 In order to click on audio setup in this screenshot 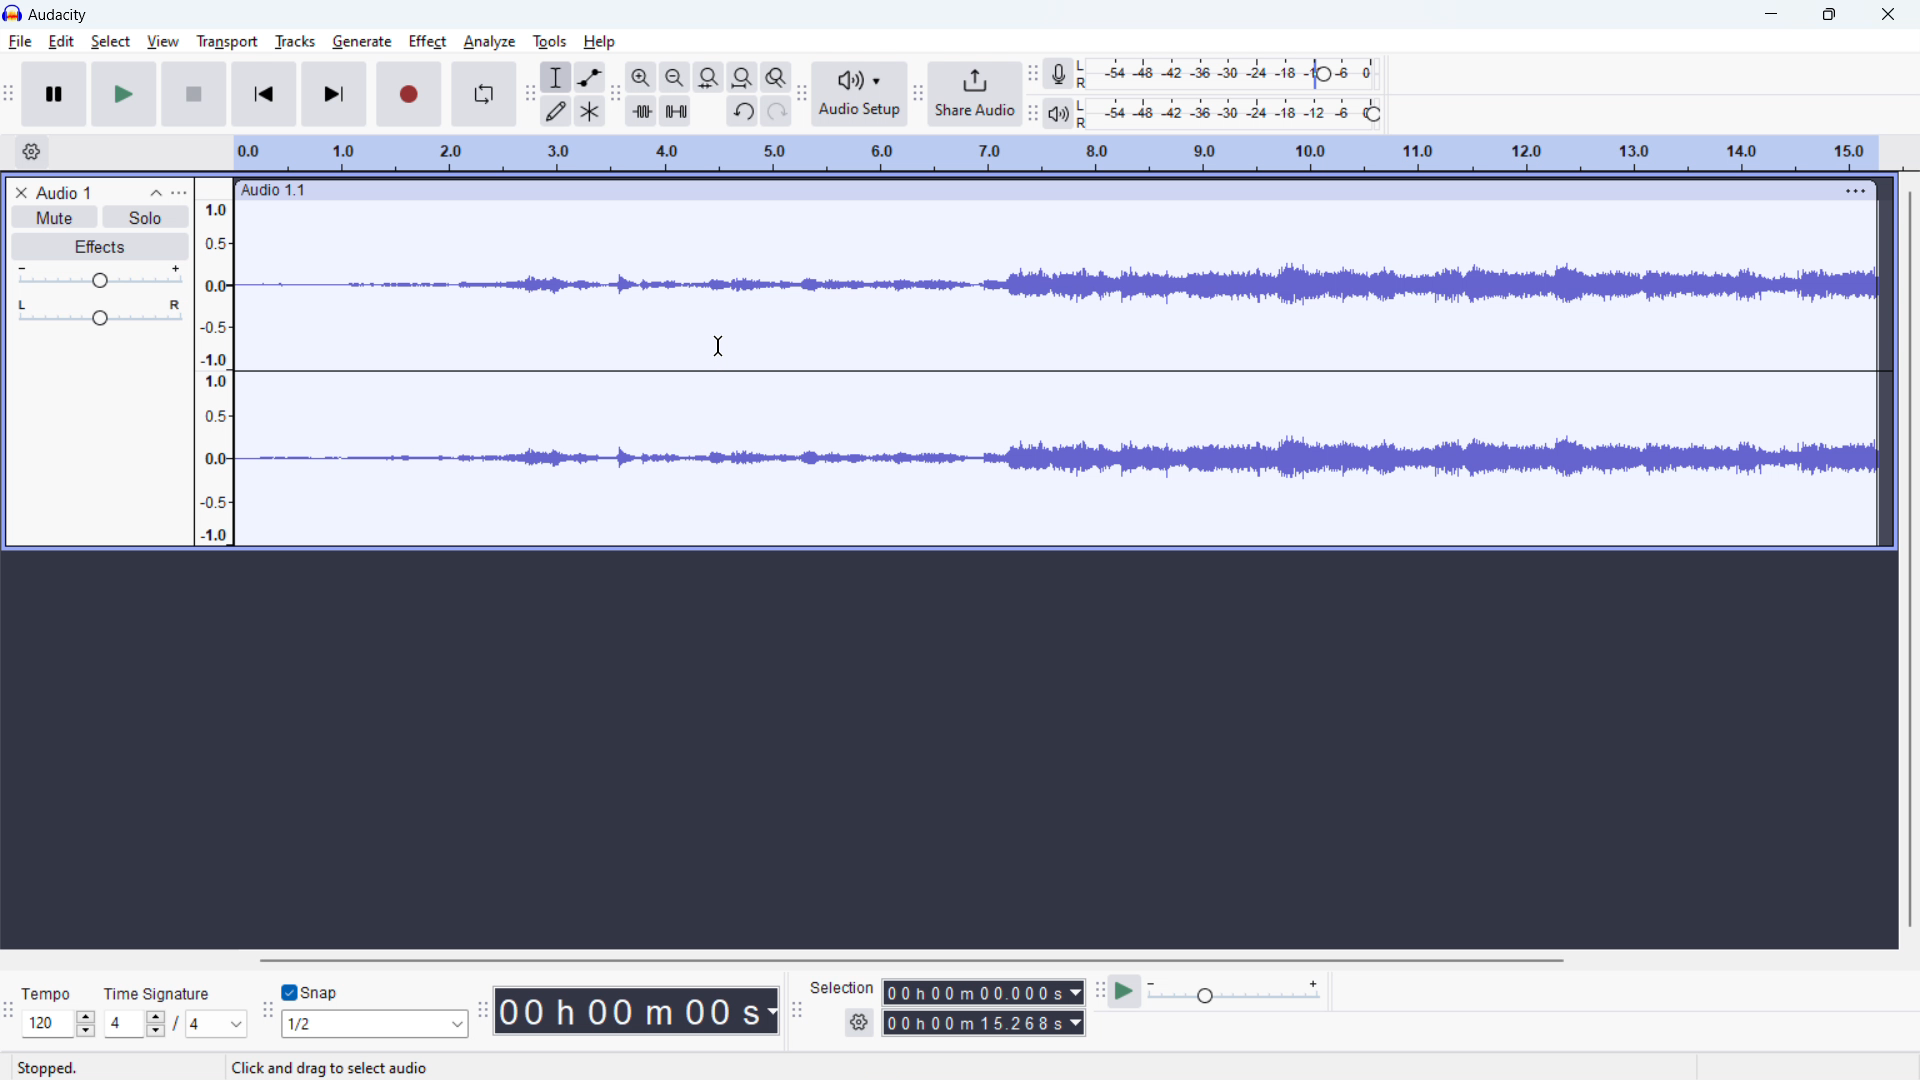, I will do `click(859, 93)`.